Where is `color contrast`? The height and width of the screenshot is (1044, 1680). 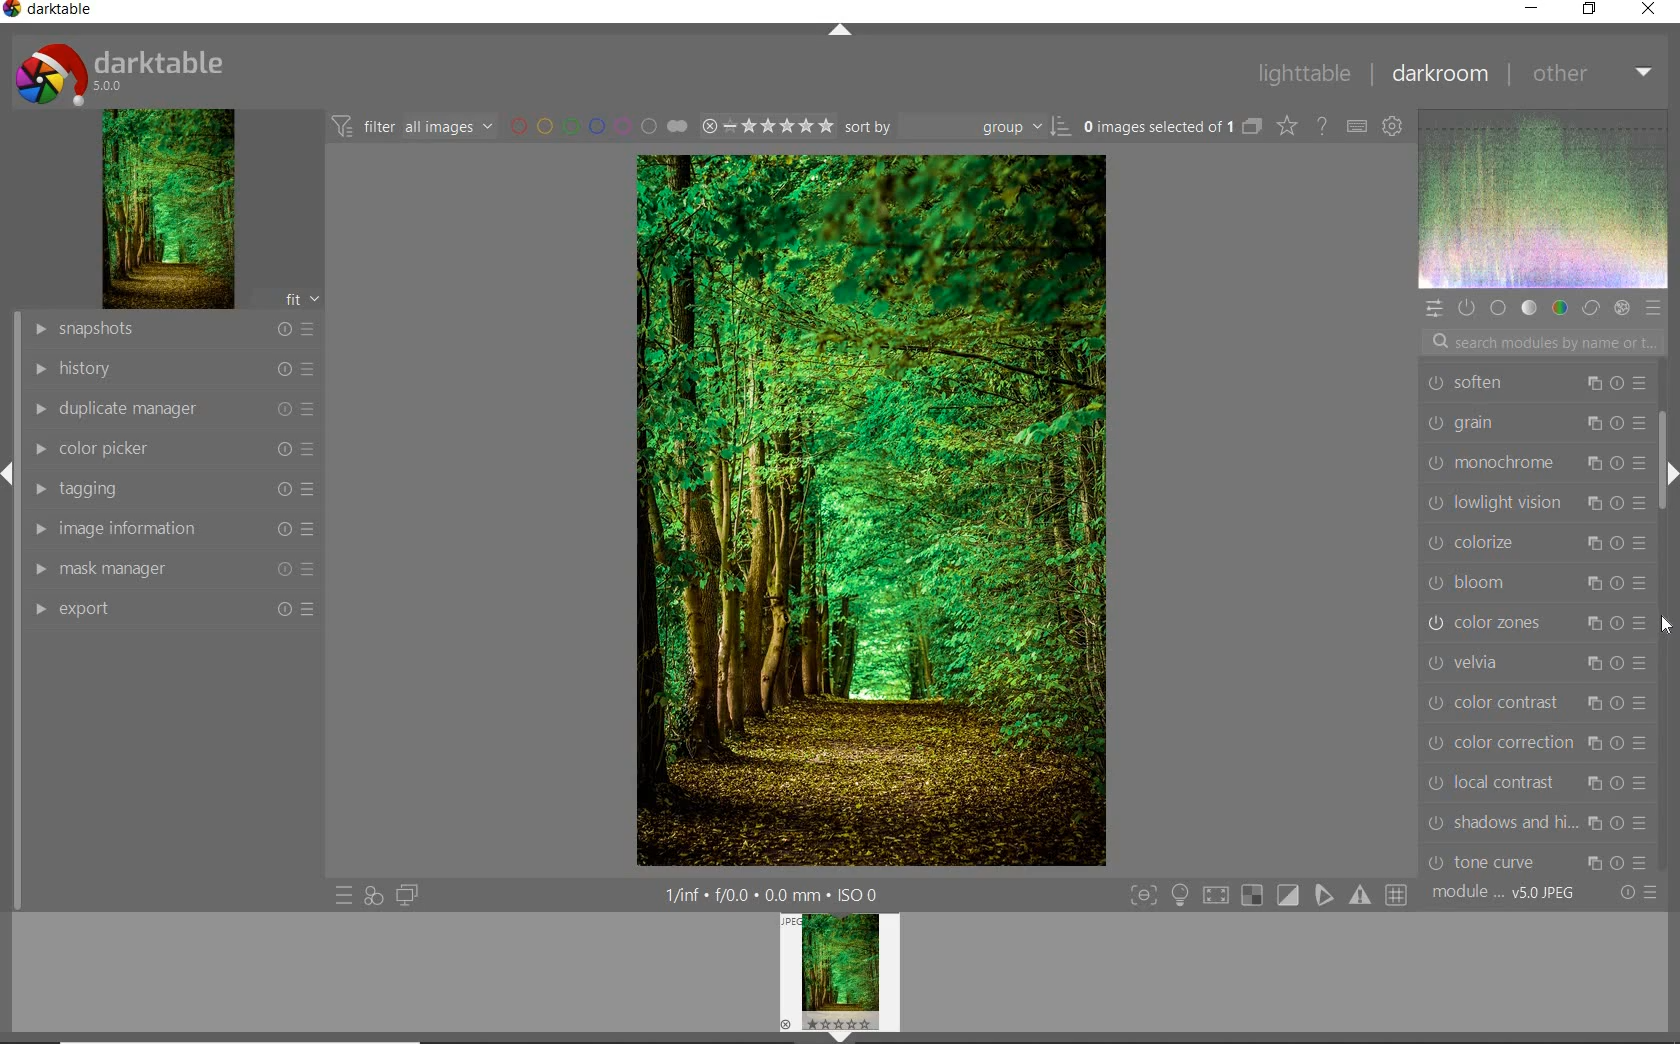 color contrast is located at coordinates (1537, 702).